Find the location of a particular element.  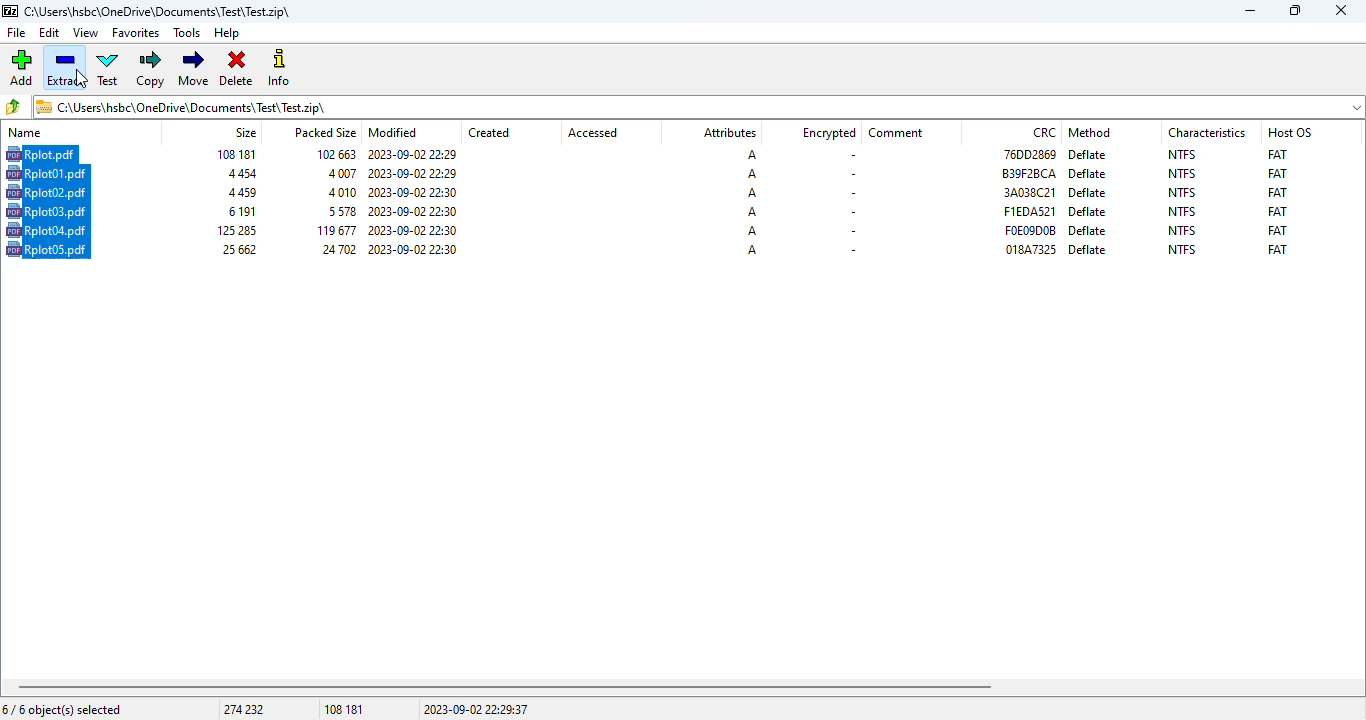

add is located at coordinates (21, 68).